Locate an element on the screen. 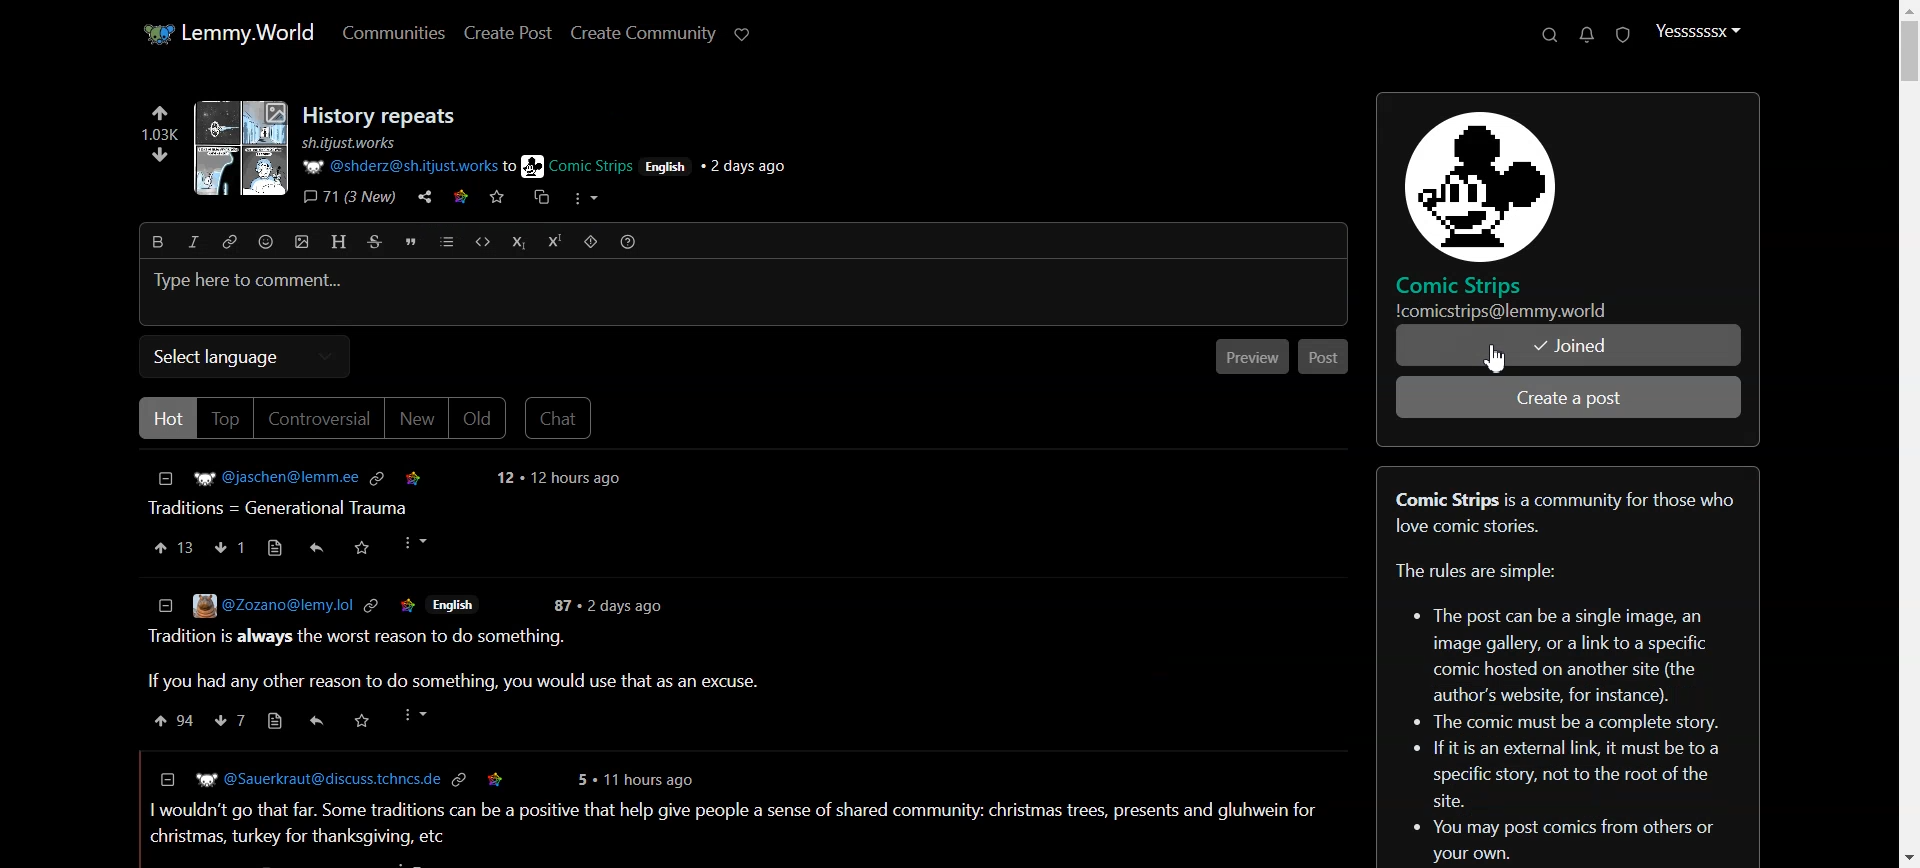 This screenshot has width=1920, height=868. New is located at coordinates (416, 420).